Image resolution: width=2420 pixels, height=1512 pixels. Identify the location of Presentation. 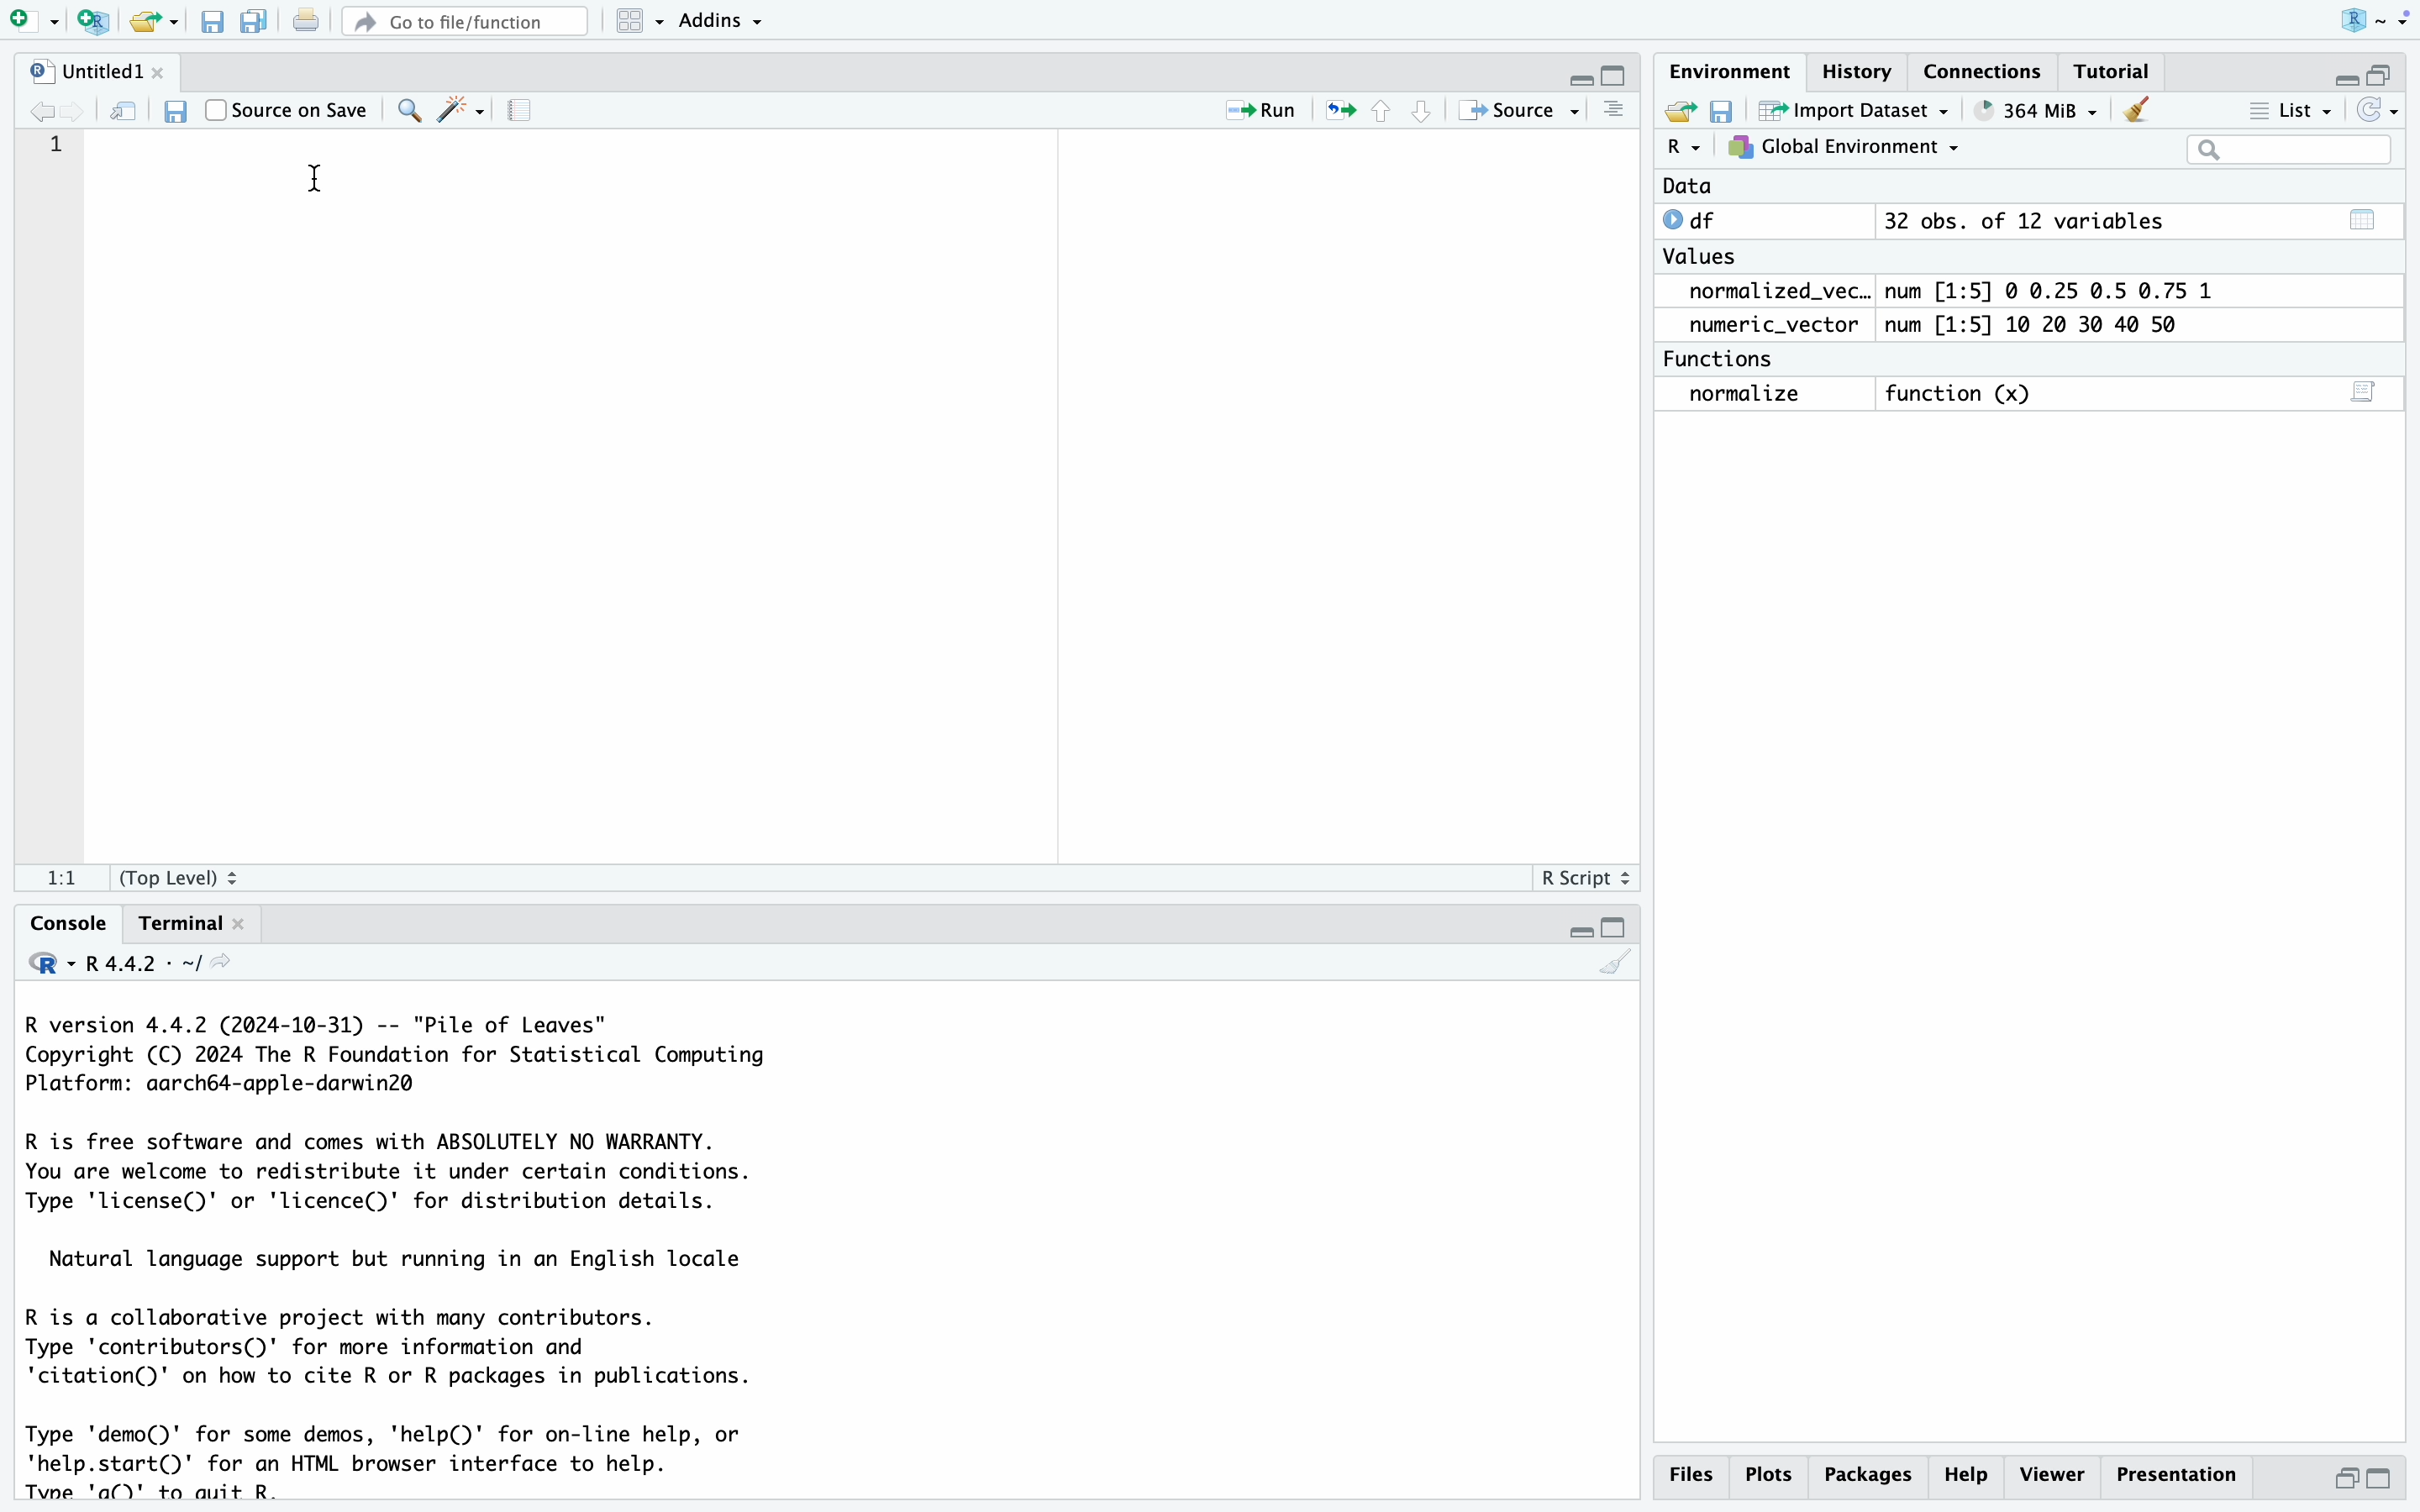
(2180, 1472).